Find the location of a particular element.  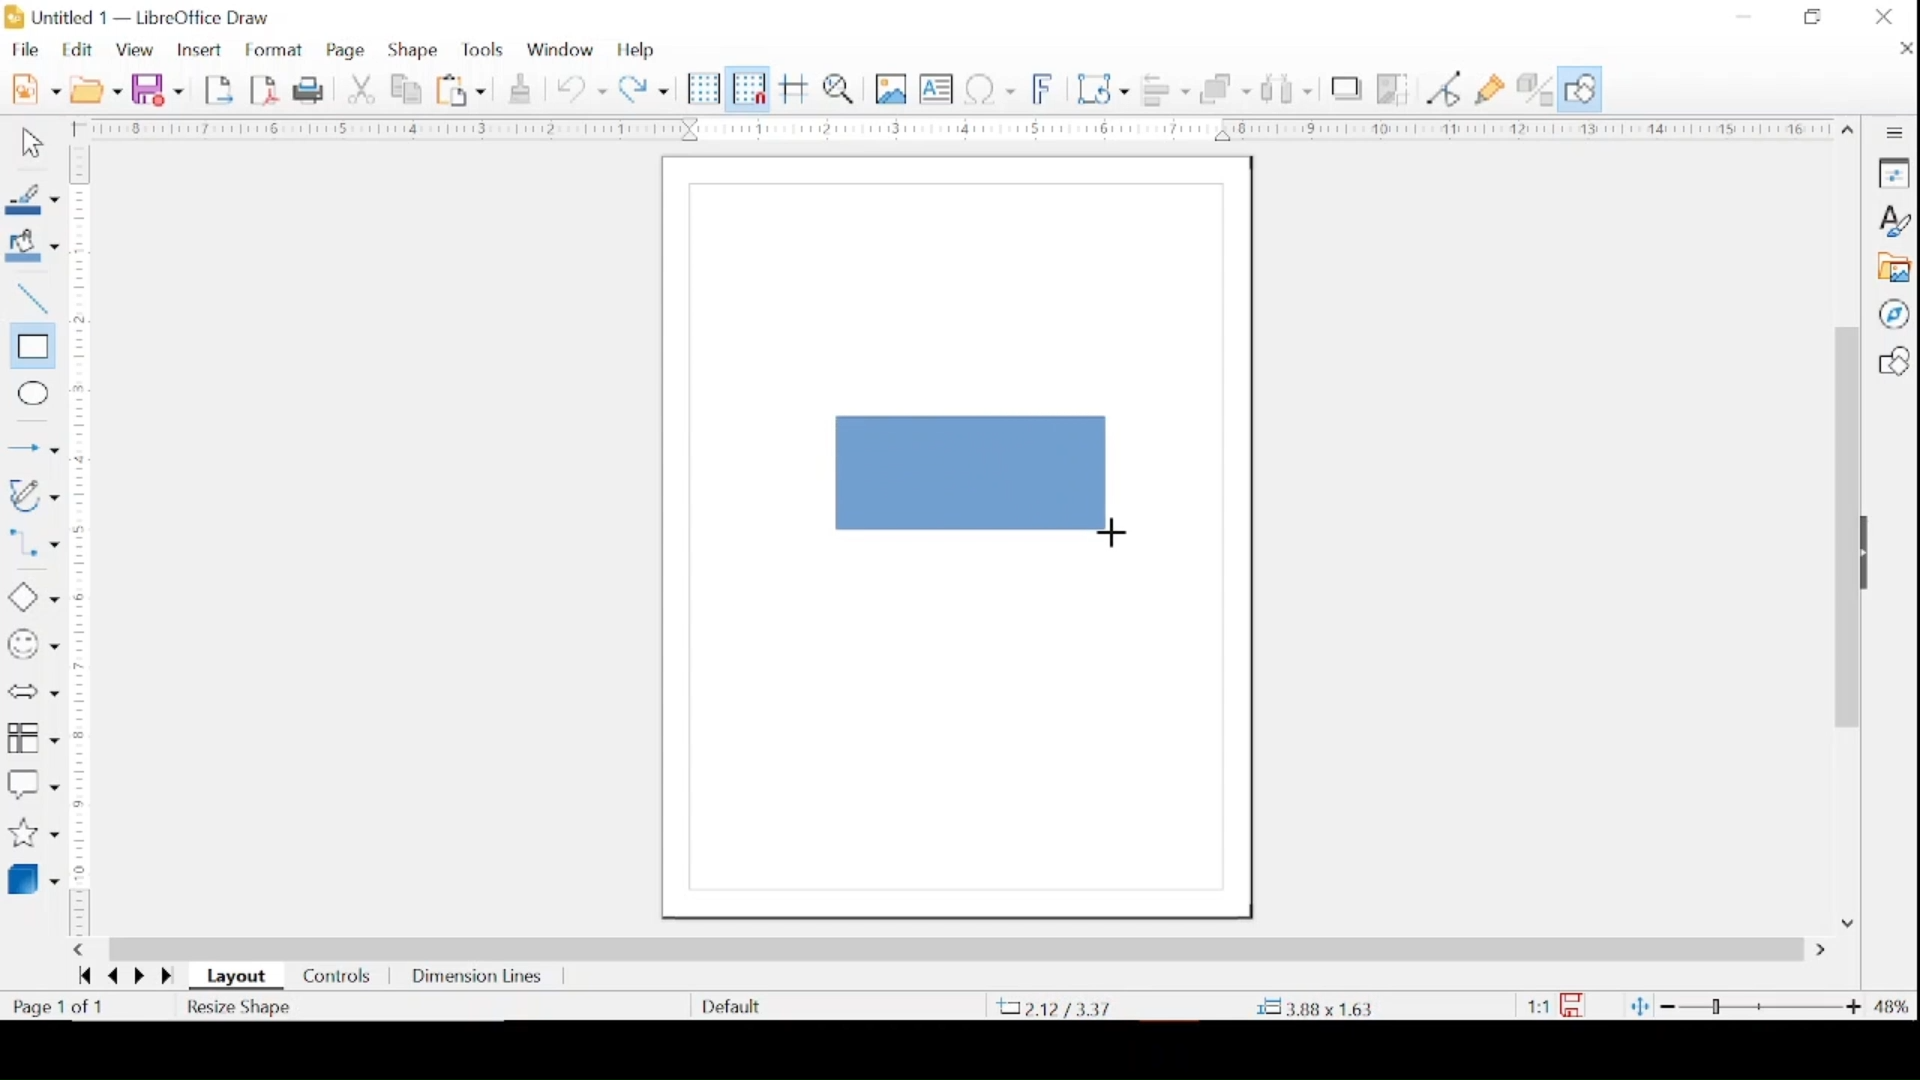

scroll left arrow is located at coordinates (78, 950).